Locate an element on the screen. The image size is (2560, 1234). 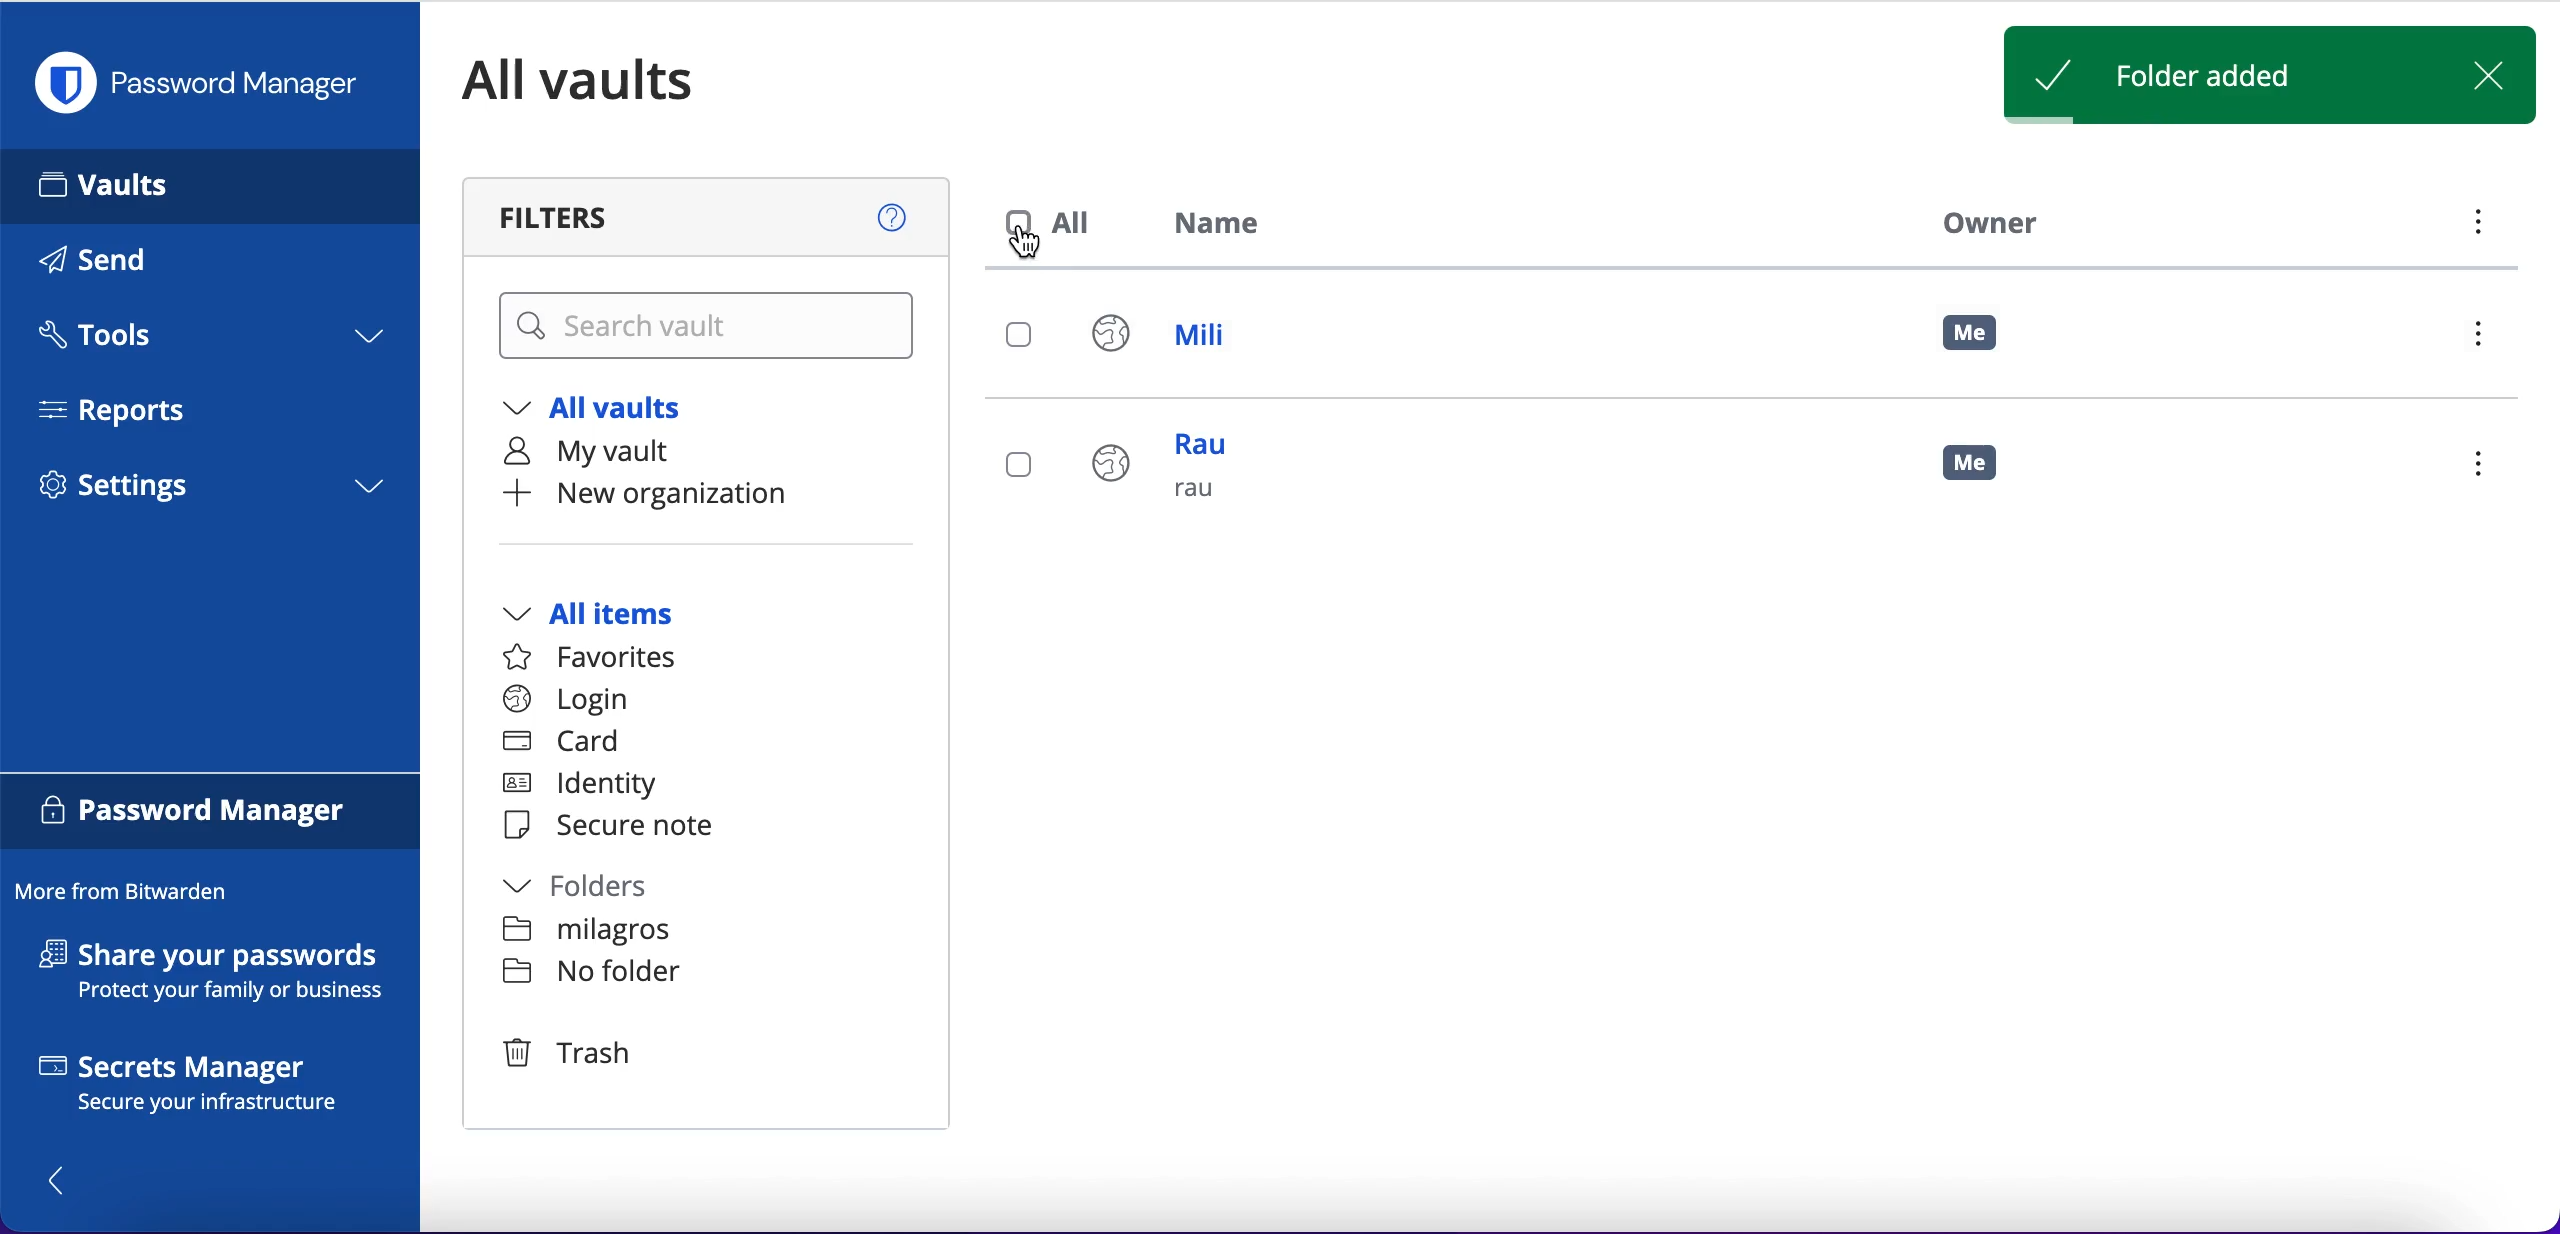
cursor is located at coordinates (1041, 251).